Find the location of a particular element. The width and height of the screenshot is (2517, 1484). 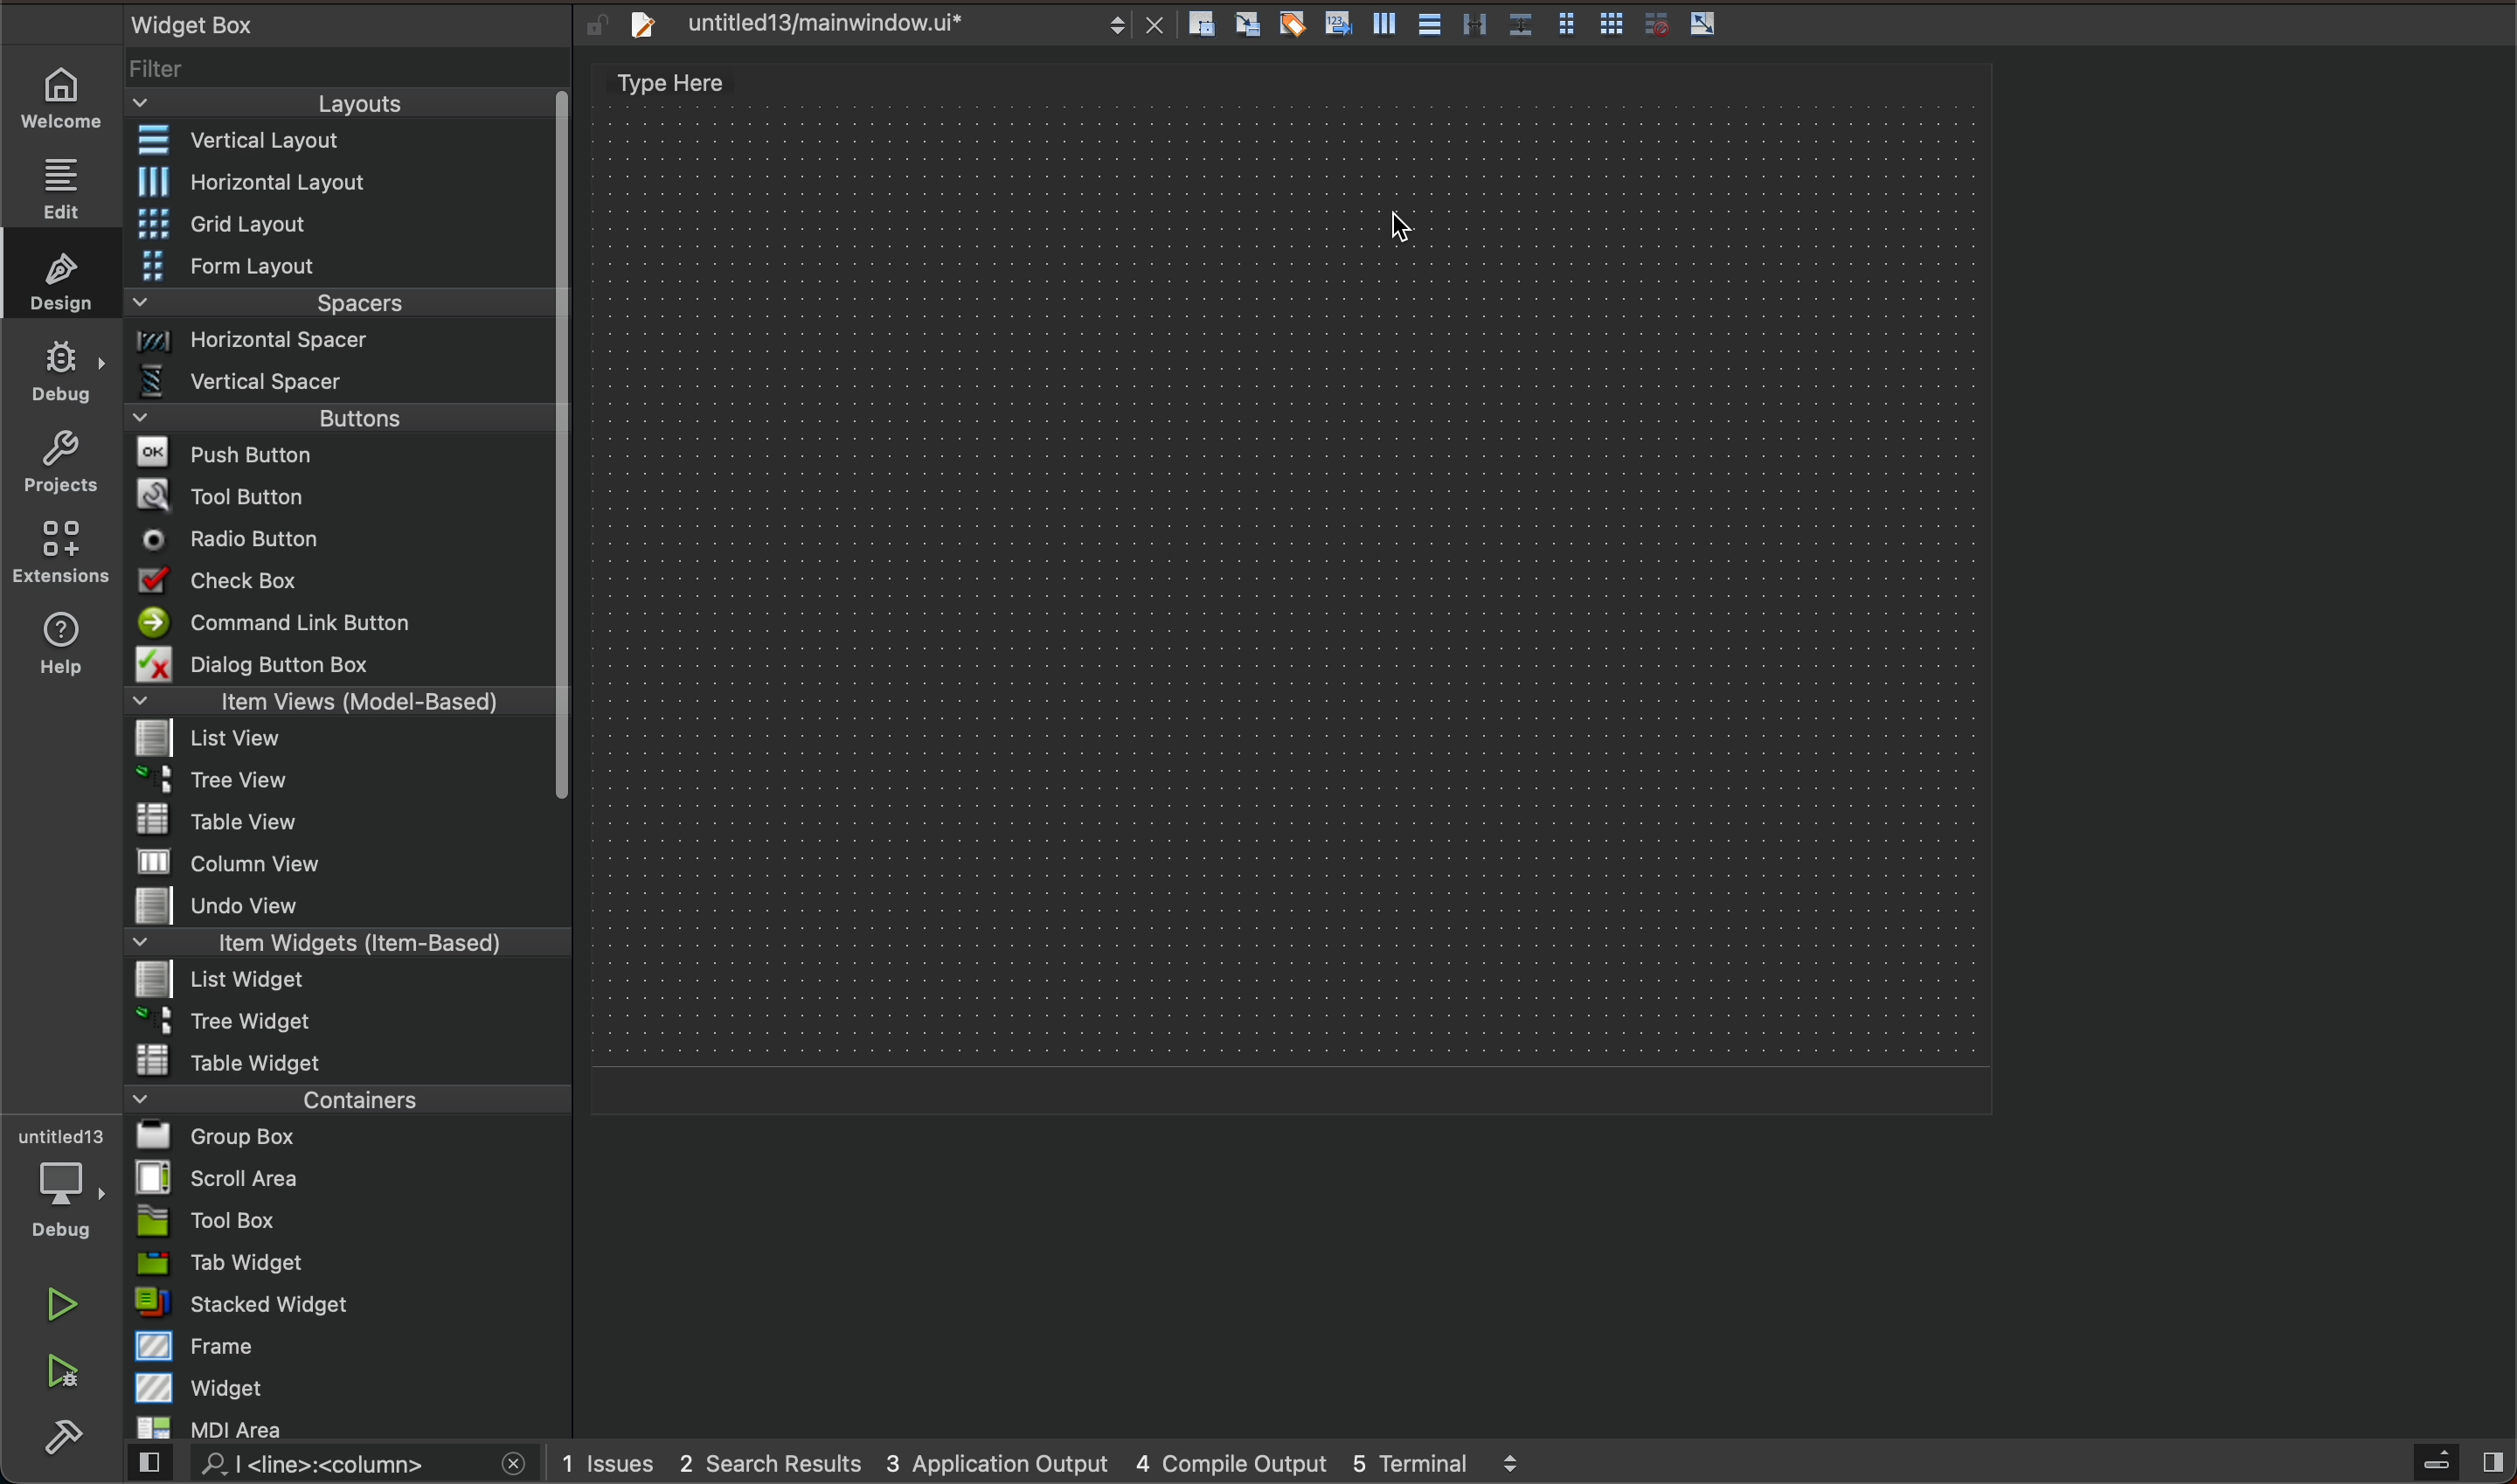

list view is located at coordinates (338, 740).